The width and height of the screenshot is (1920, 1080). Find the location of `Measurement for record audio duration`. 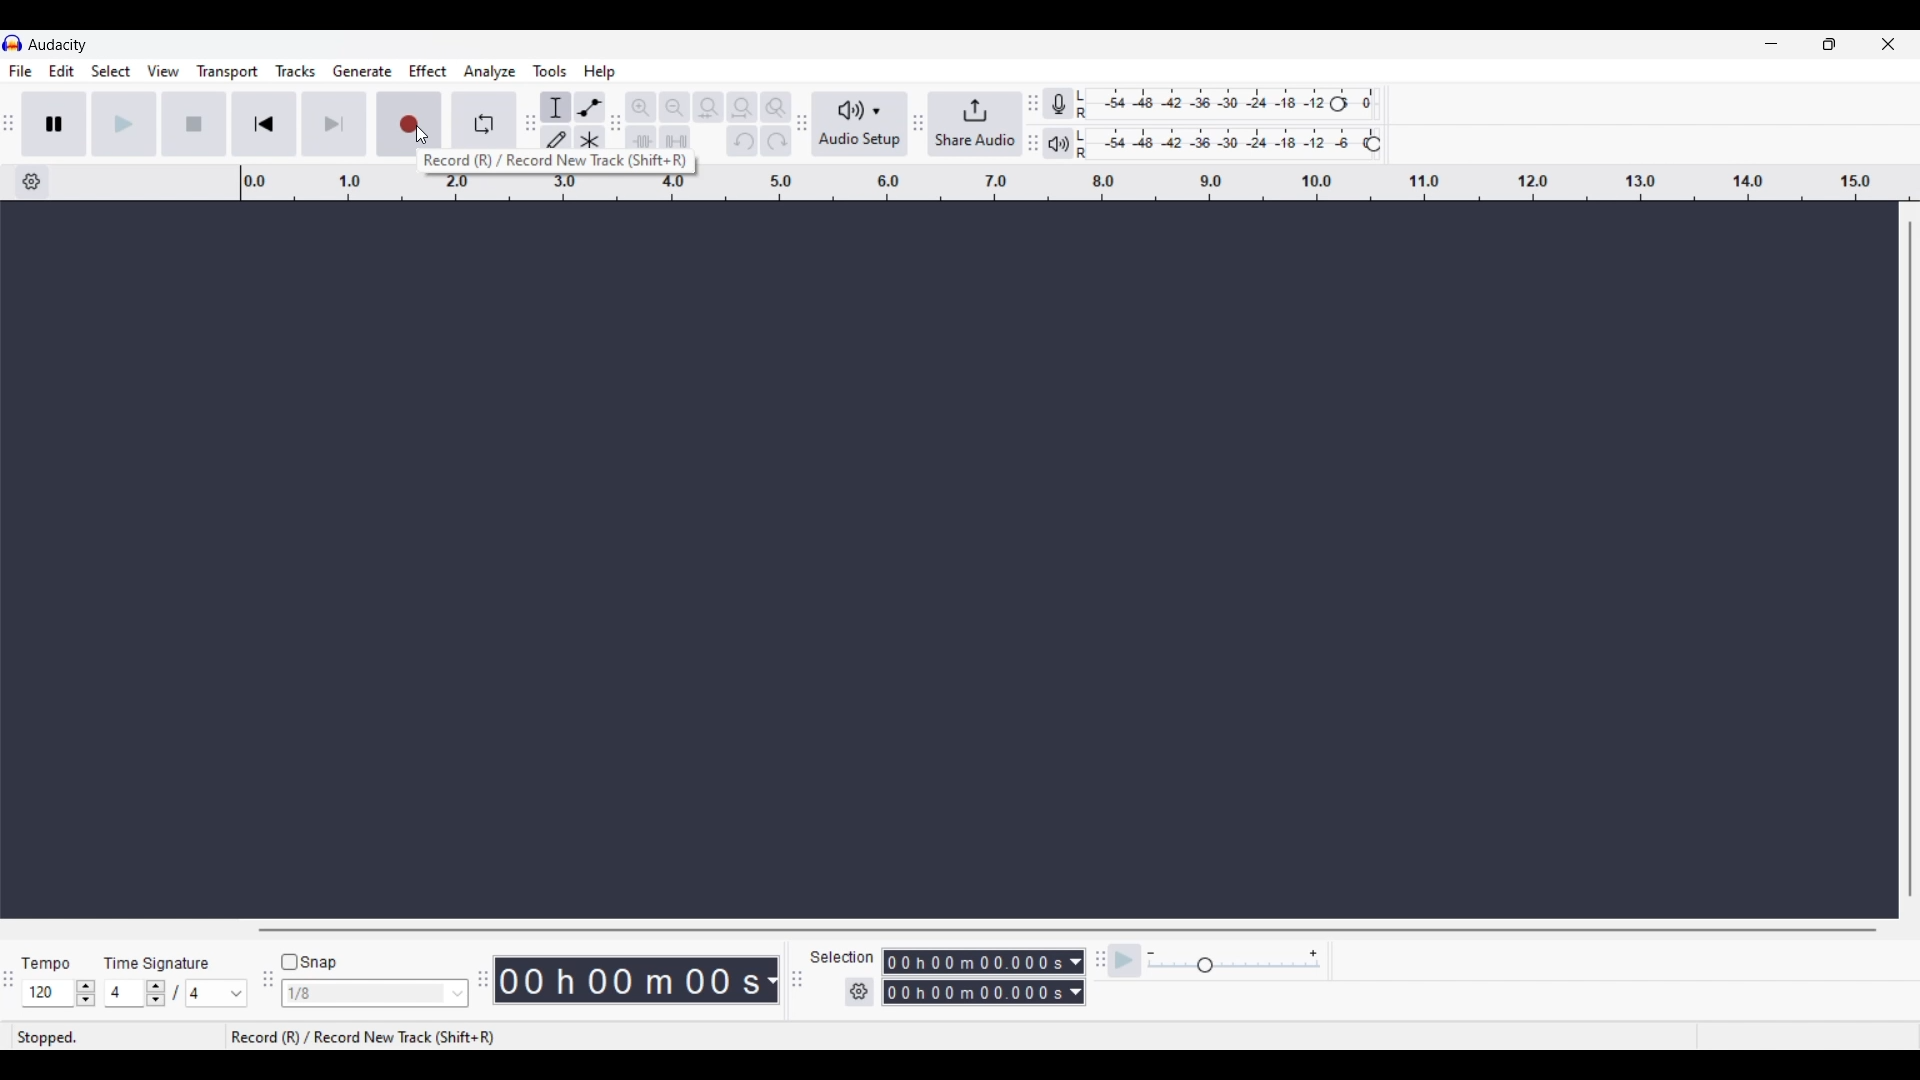

Measurement for record audio duration is located at coordinates (772, 981).